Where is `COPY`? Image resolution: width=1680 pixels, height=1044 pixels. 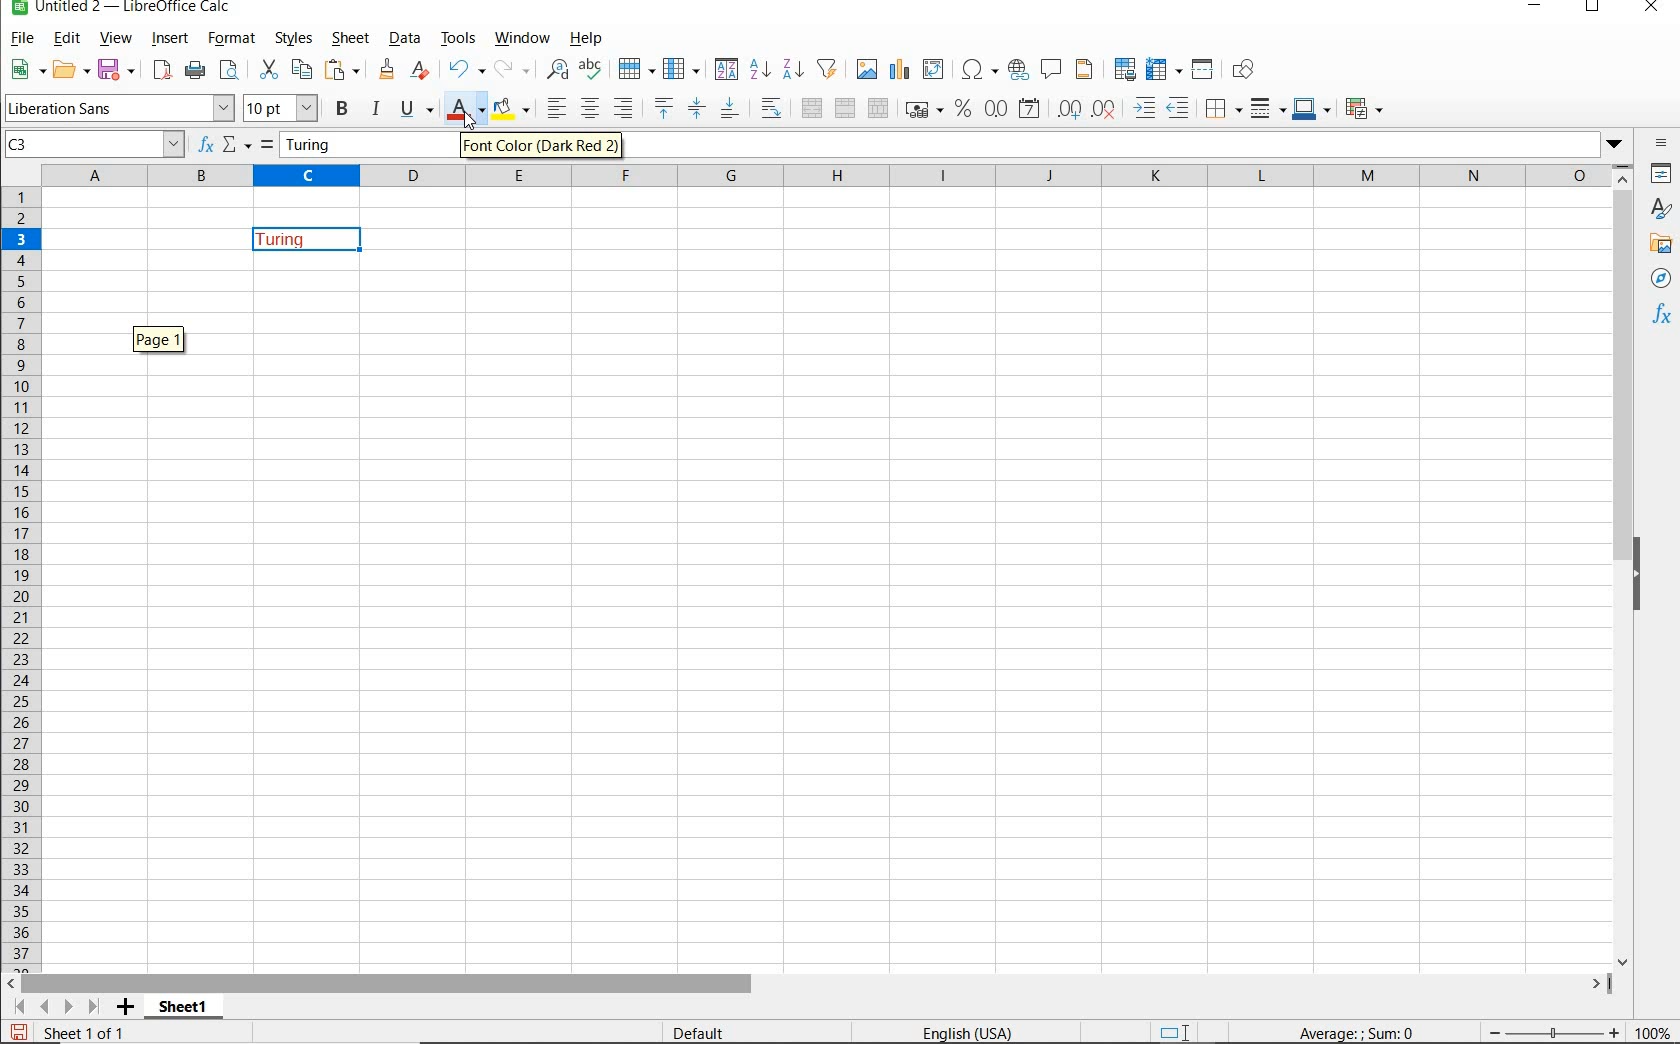 COPY is located at coordinates (305, 71).